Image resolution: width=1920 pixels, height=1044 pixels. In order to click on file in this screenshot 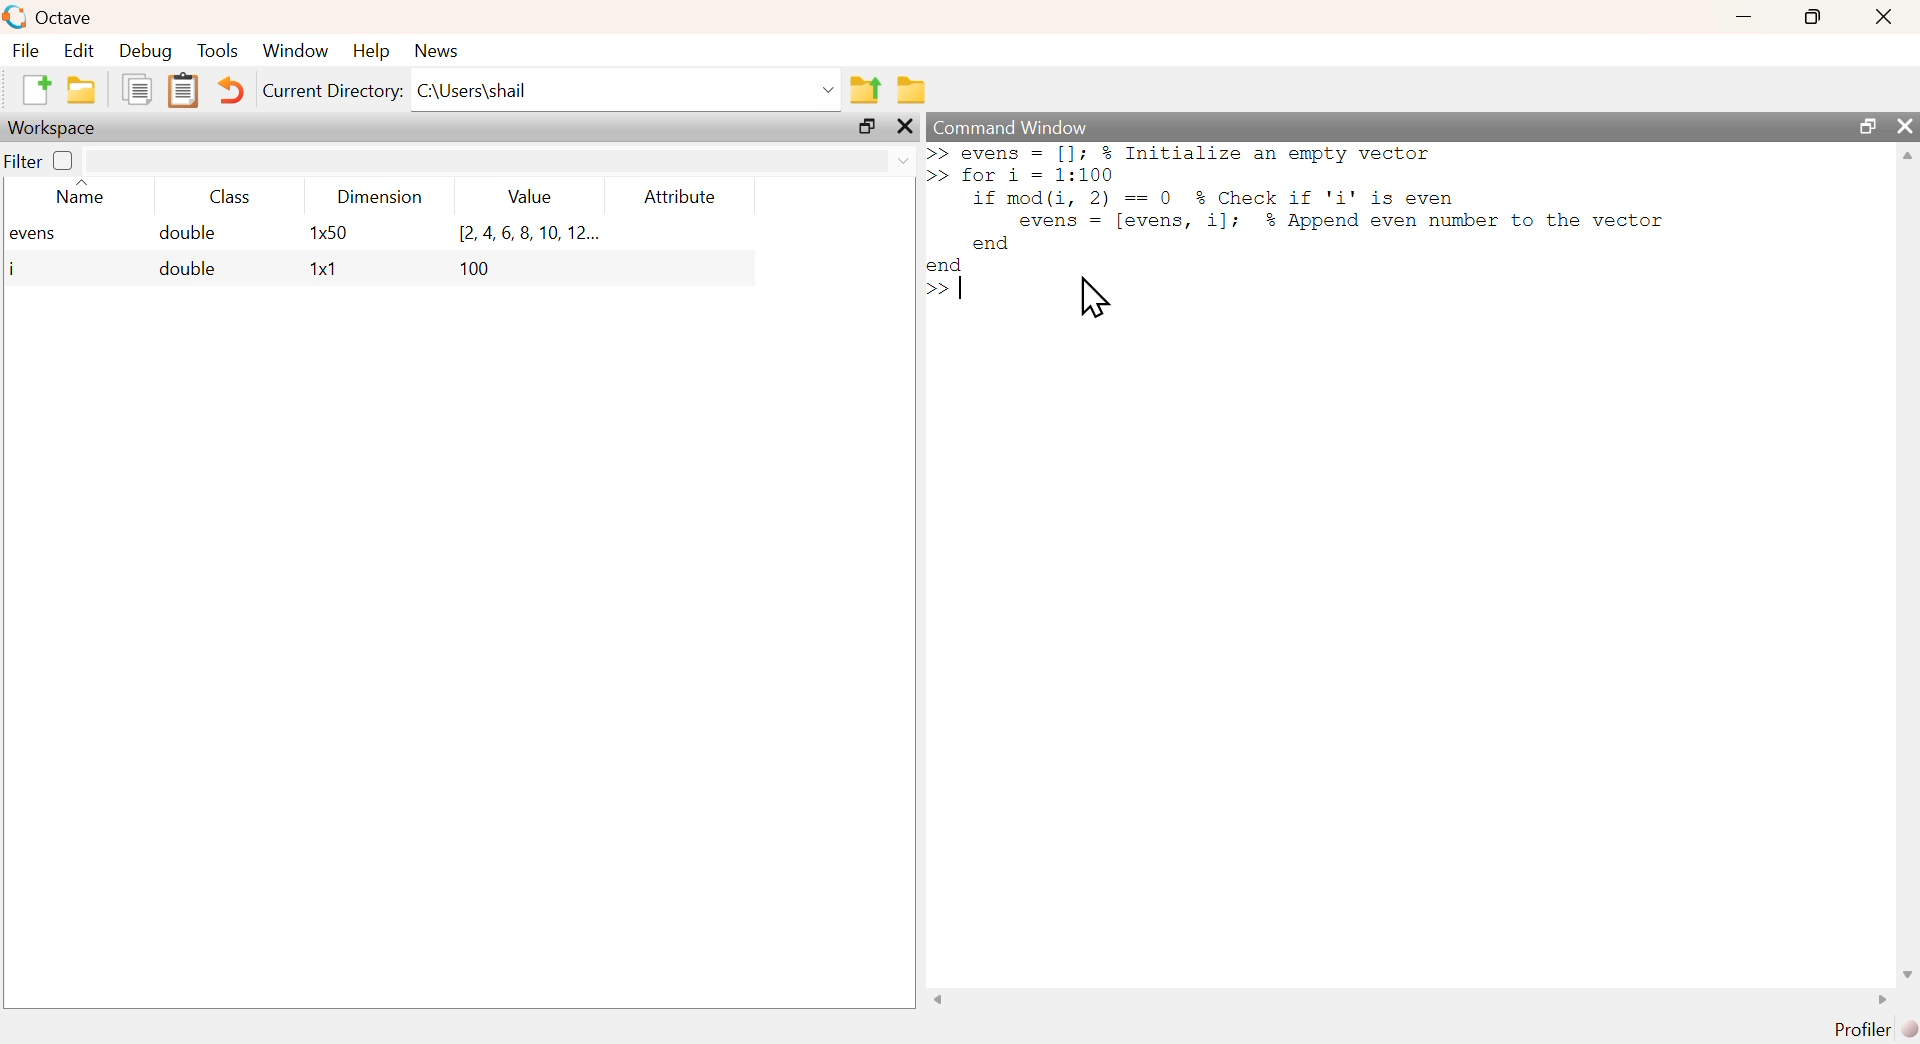, I will do `click(27, 51)`.